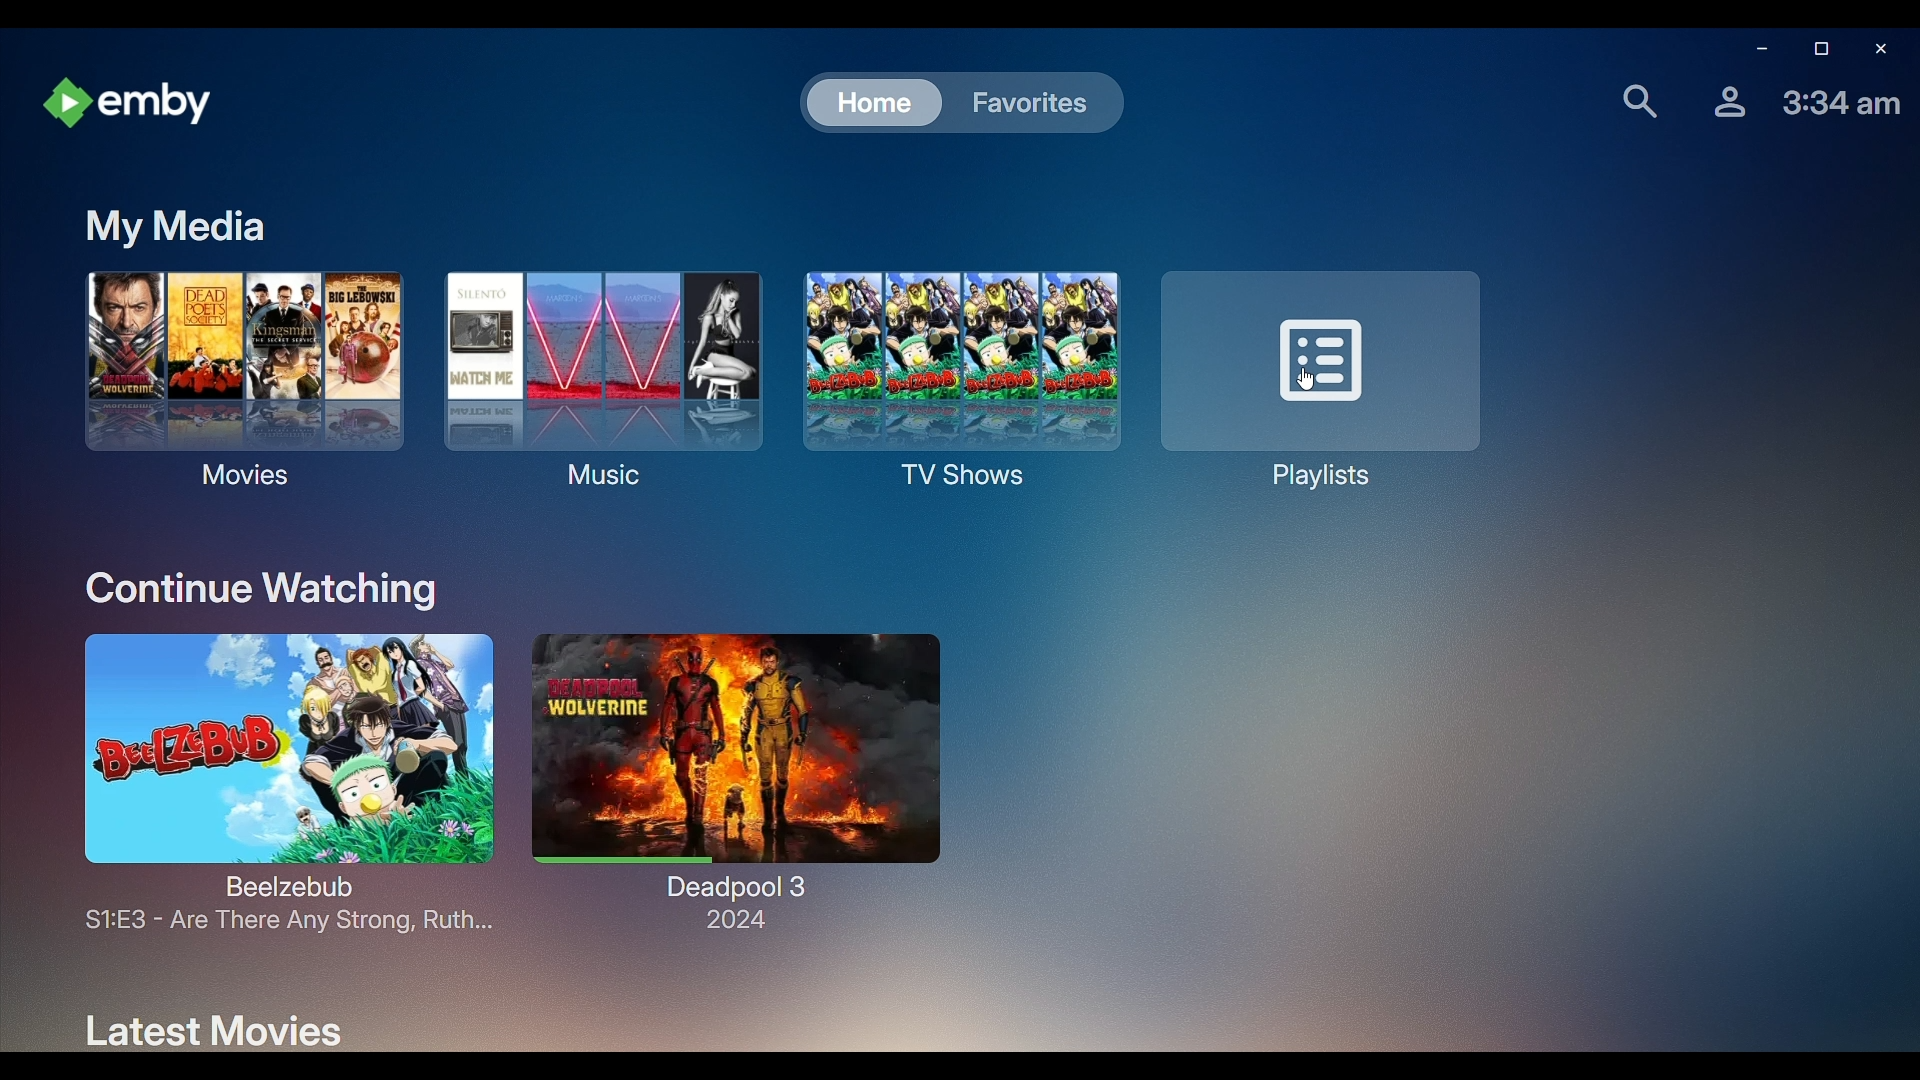 The image size is (1920, 1080). Describe the element at coordinates (746, 778) in the screenshot. I see `Deadpool 3` at that location.